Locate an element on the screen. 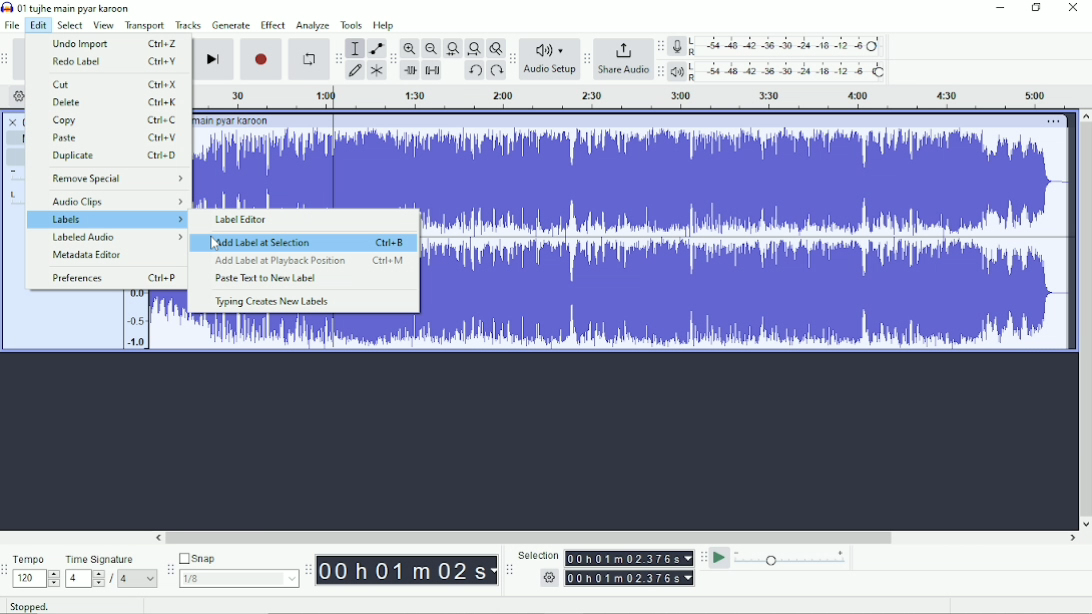  Fit project to width is located at coordinates (473, 48).